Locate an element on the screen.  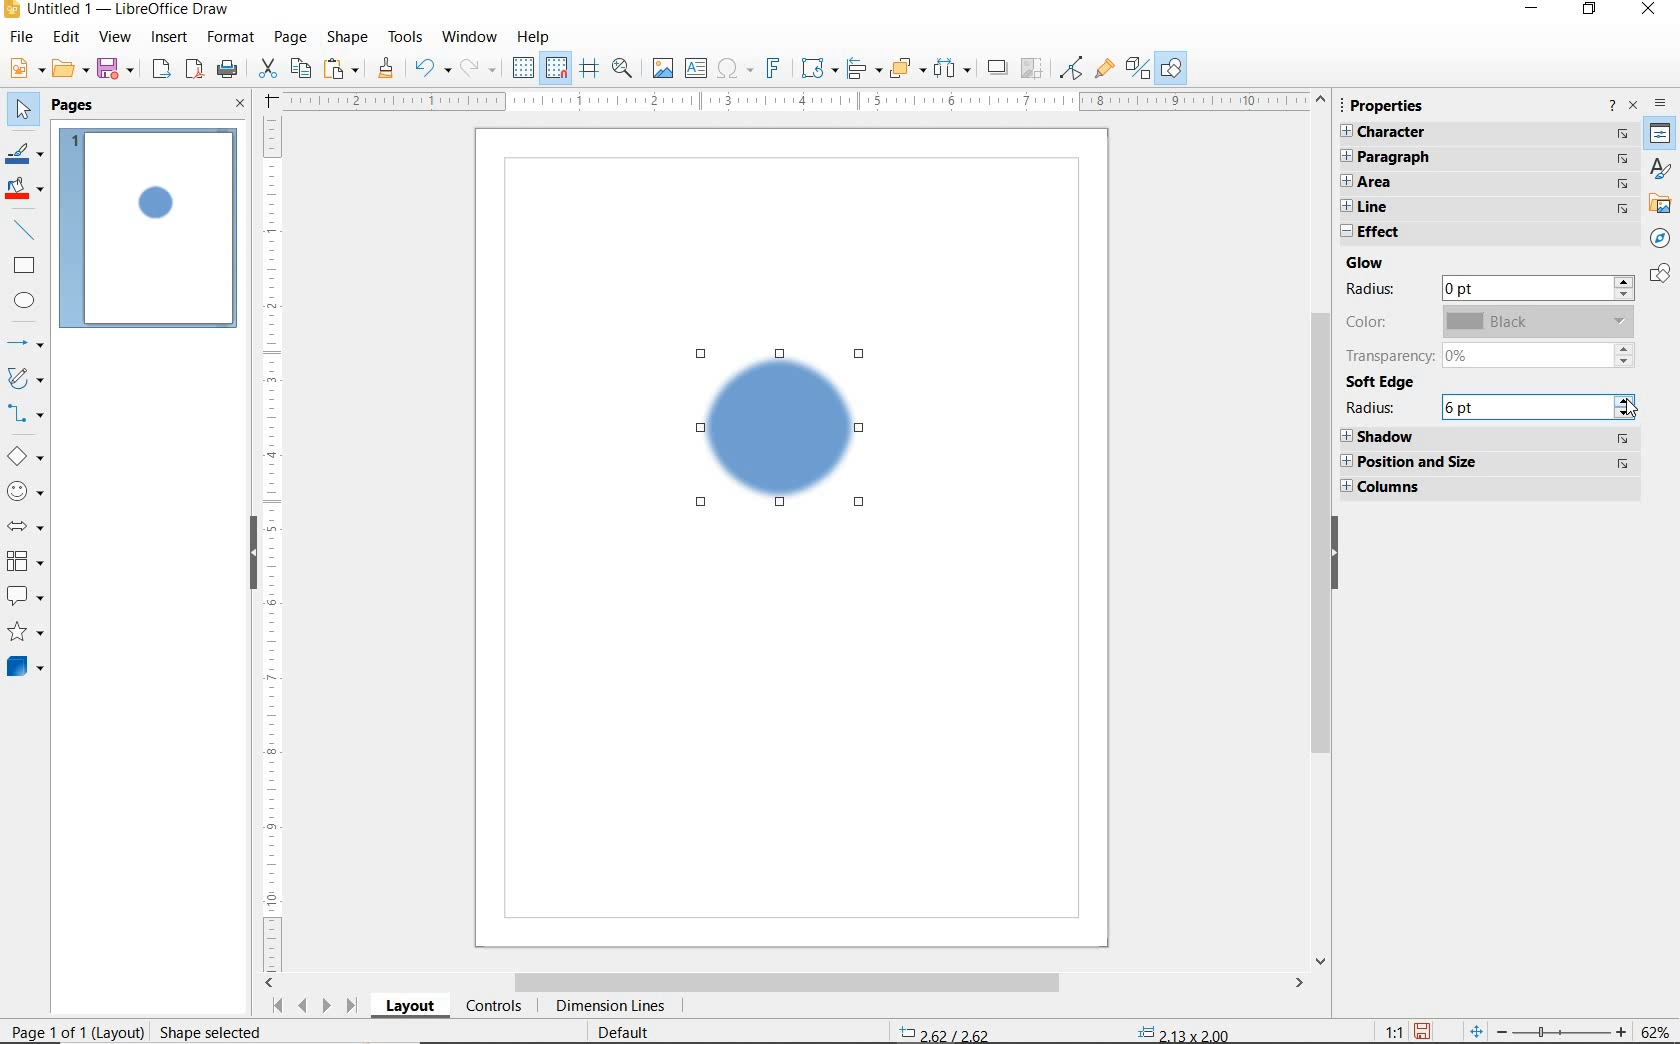
FORMAT is located at coordinates (232, 37).